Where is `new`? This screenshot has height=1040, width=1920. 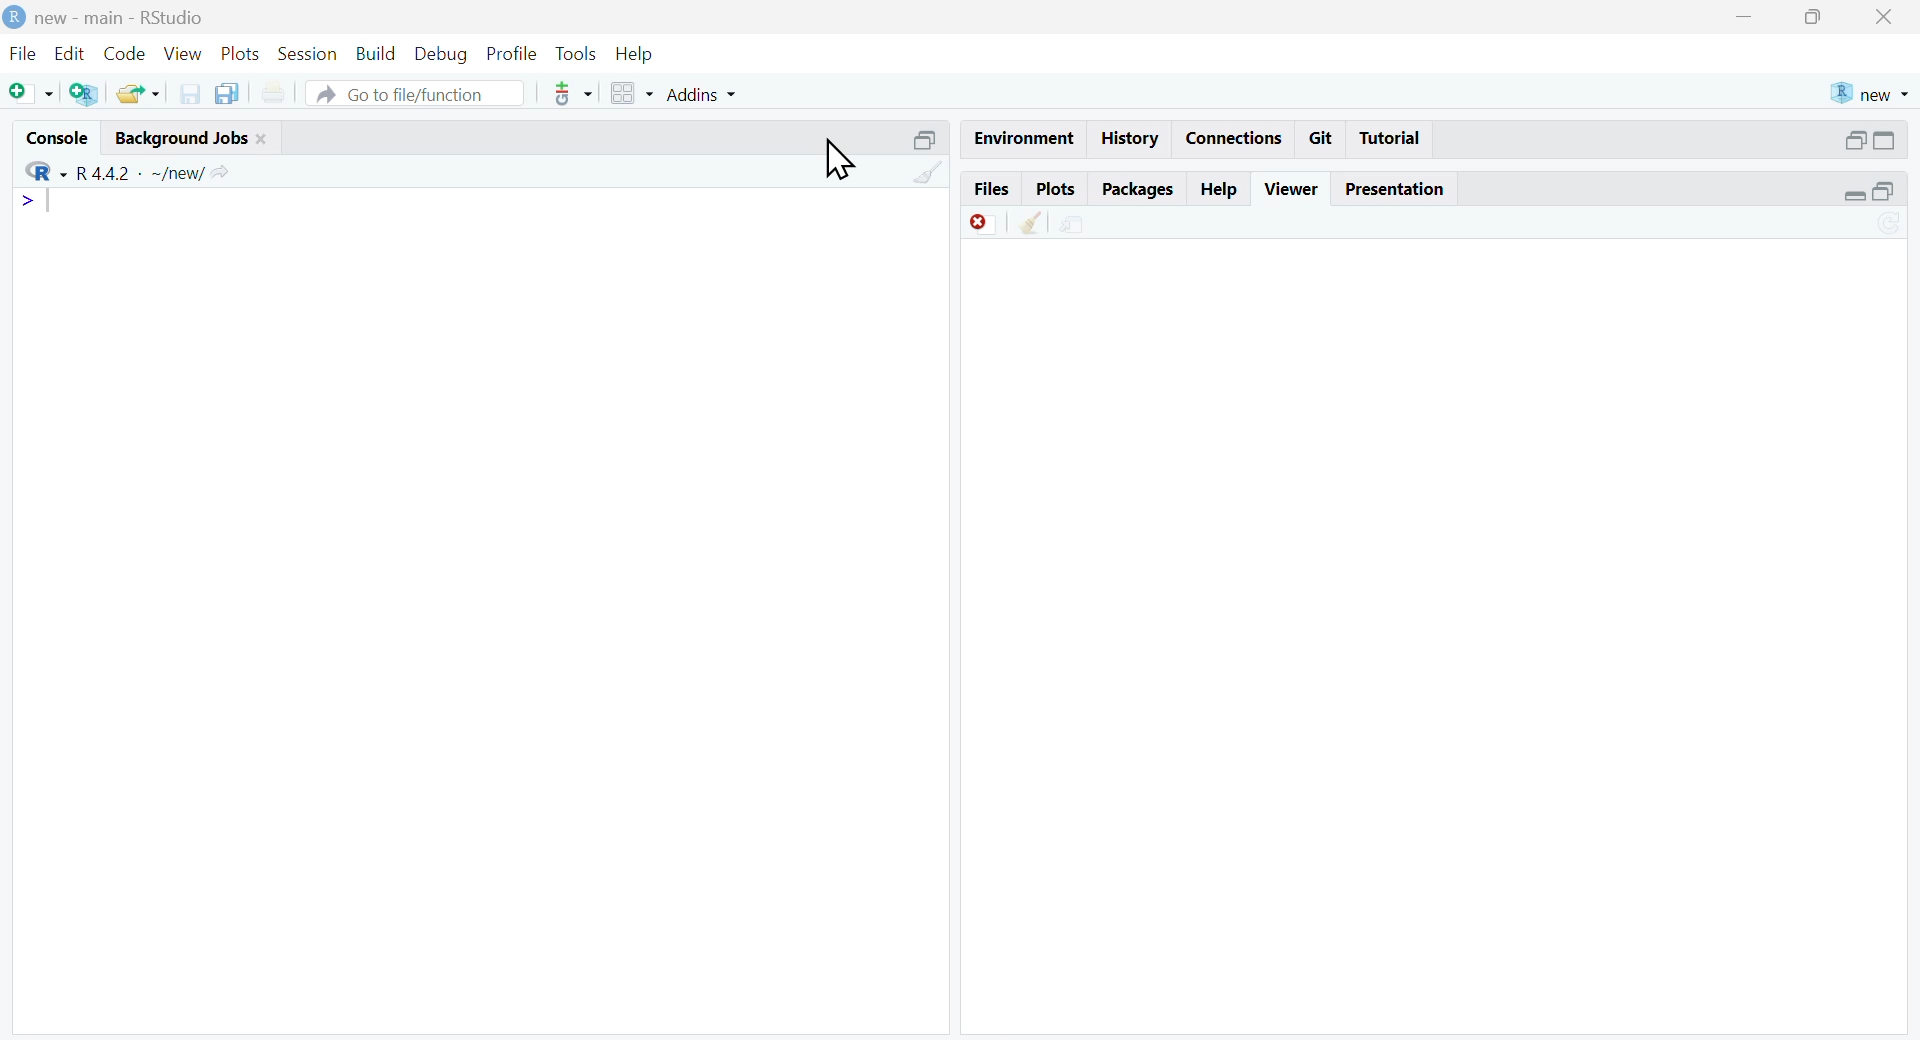
new is located at coordinates (1869, 95).